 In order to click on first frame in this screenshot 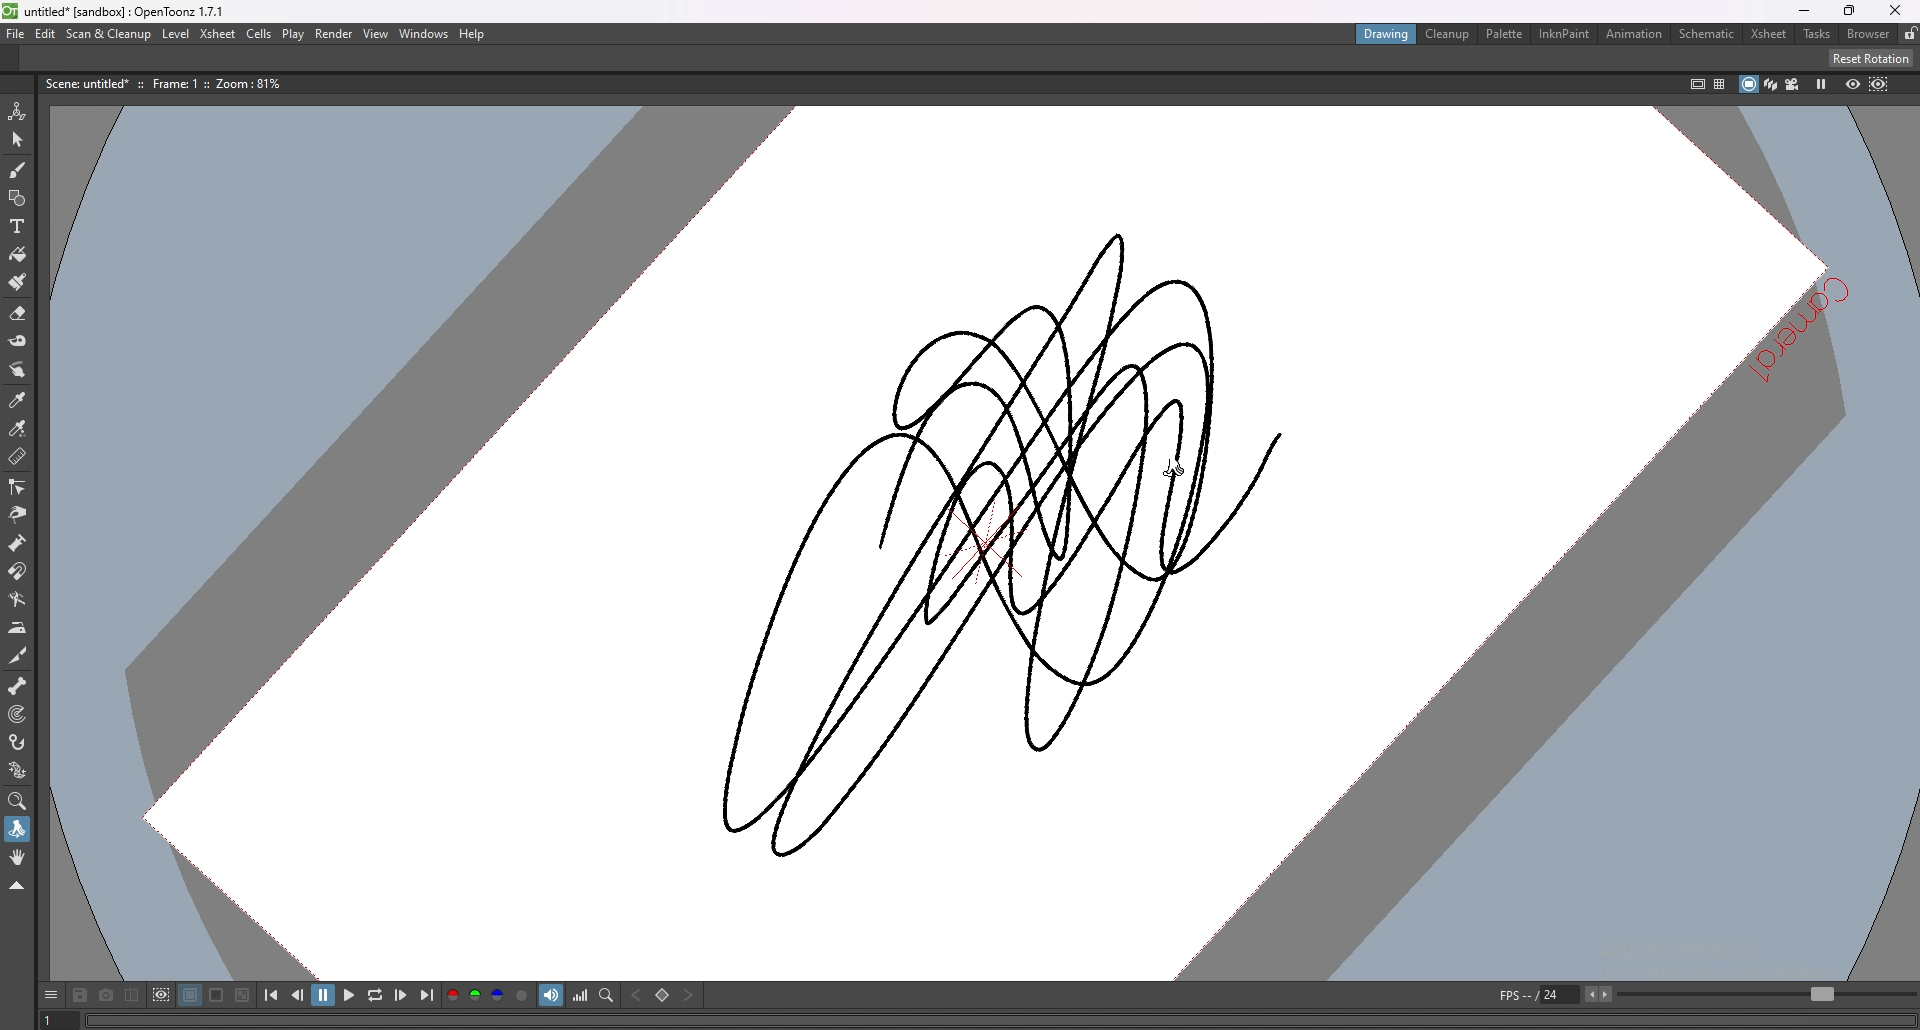, I will do `click(273, 996)`.